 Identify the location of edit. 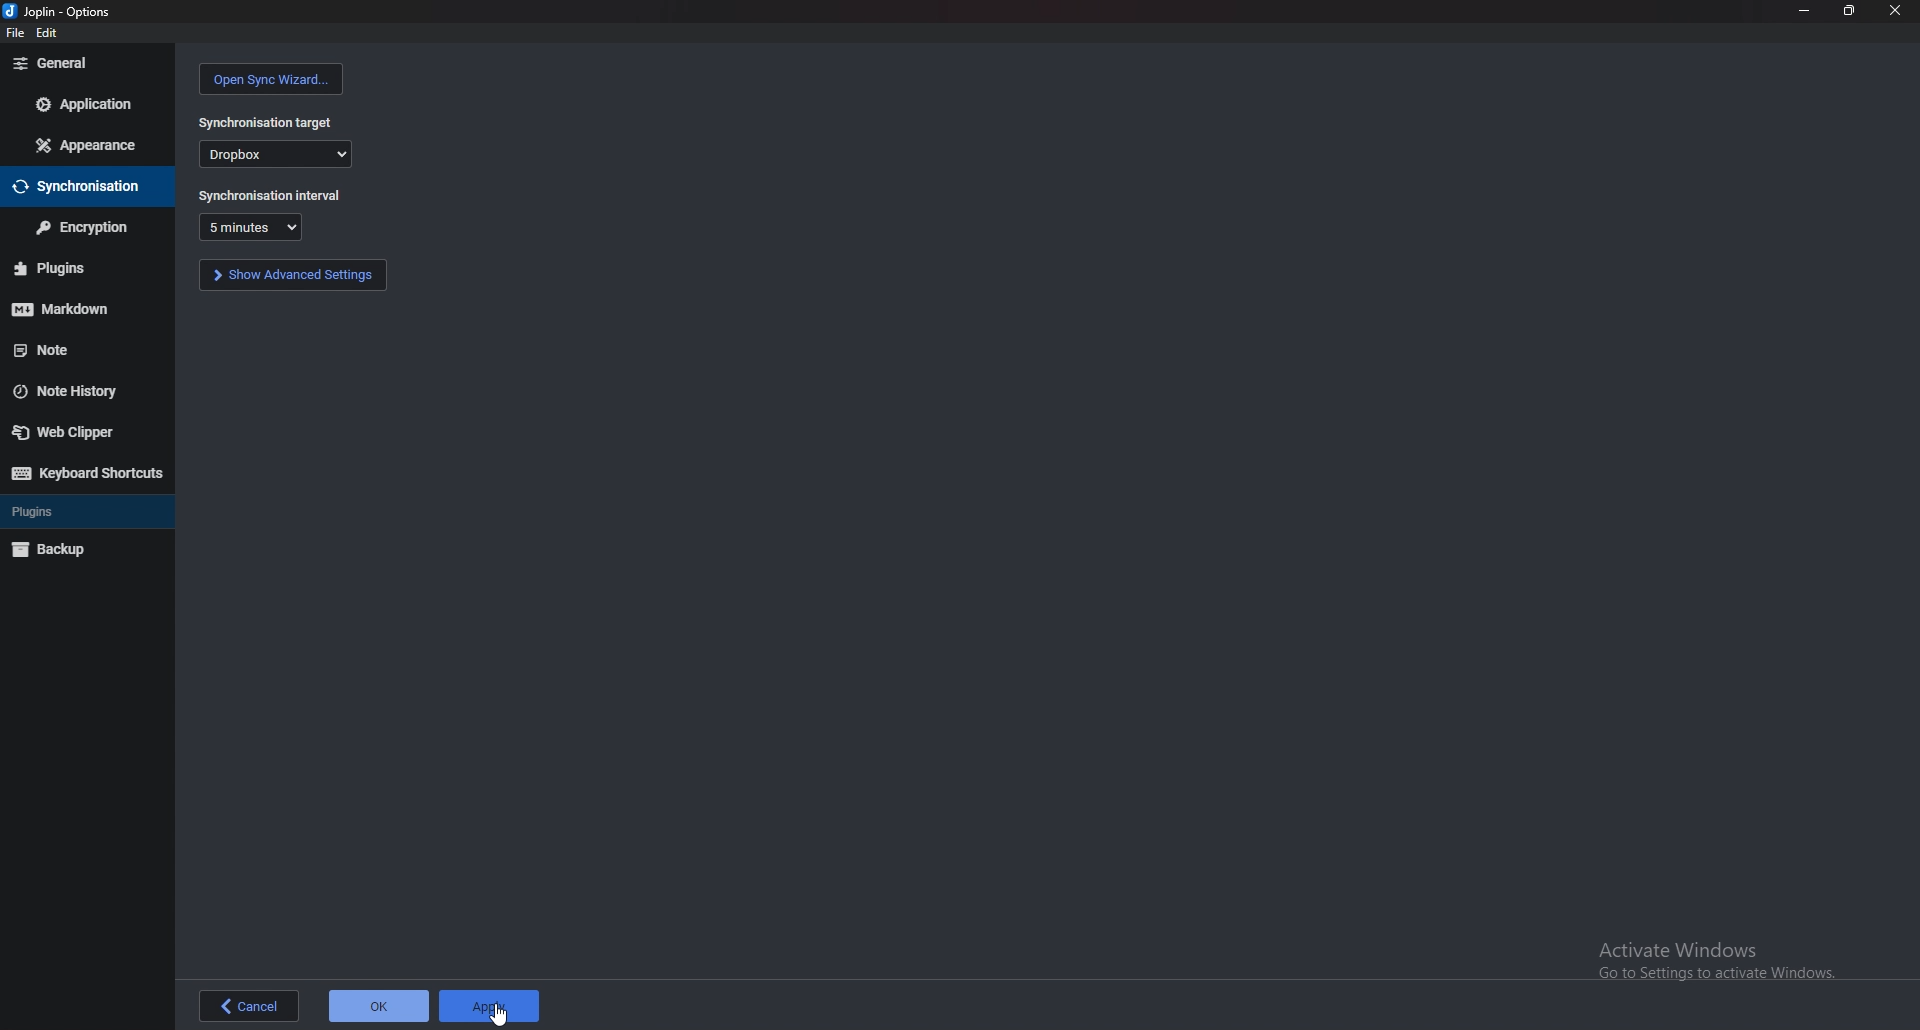
(51, 32).